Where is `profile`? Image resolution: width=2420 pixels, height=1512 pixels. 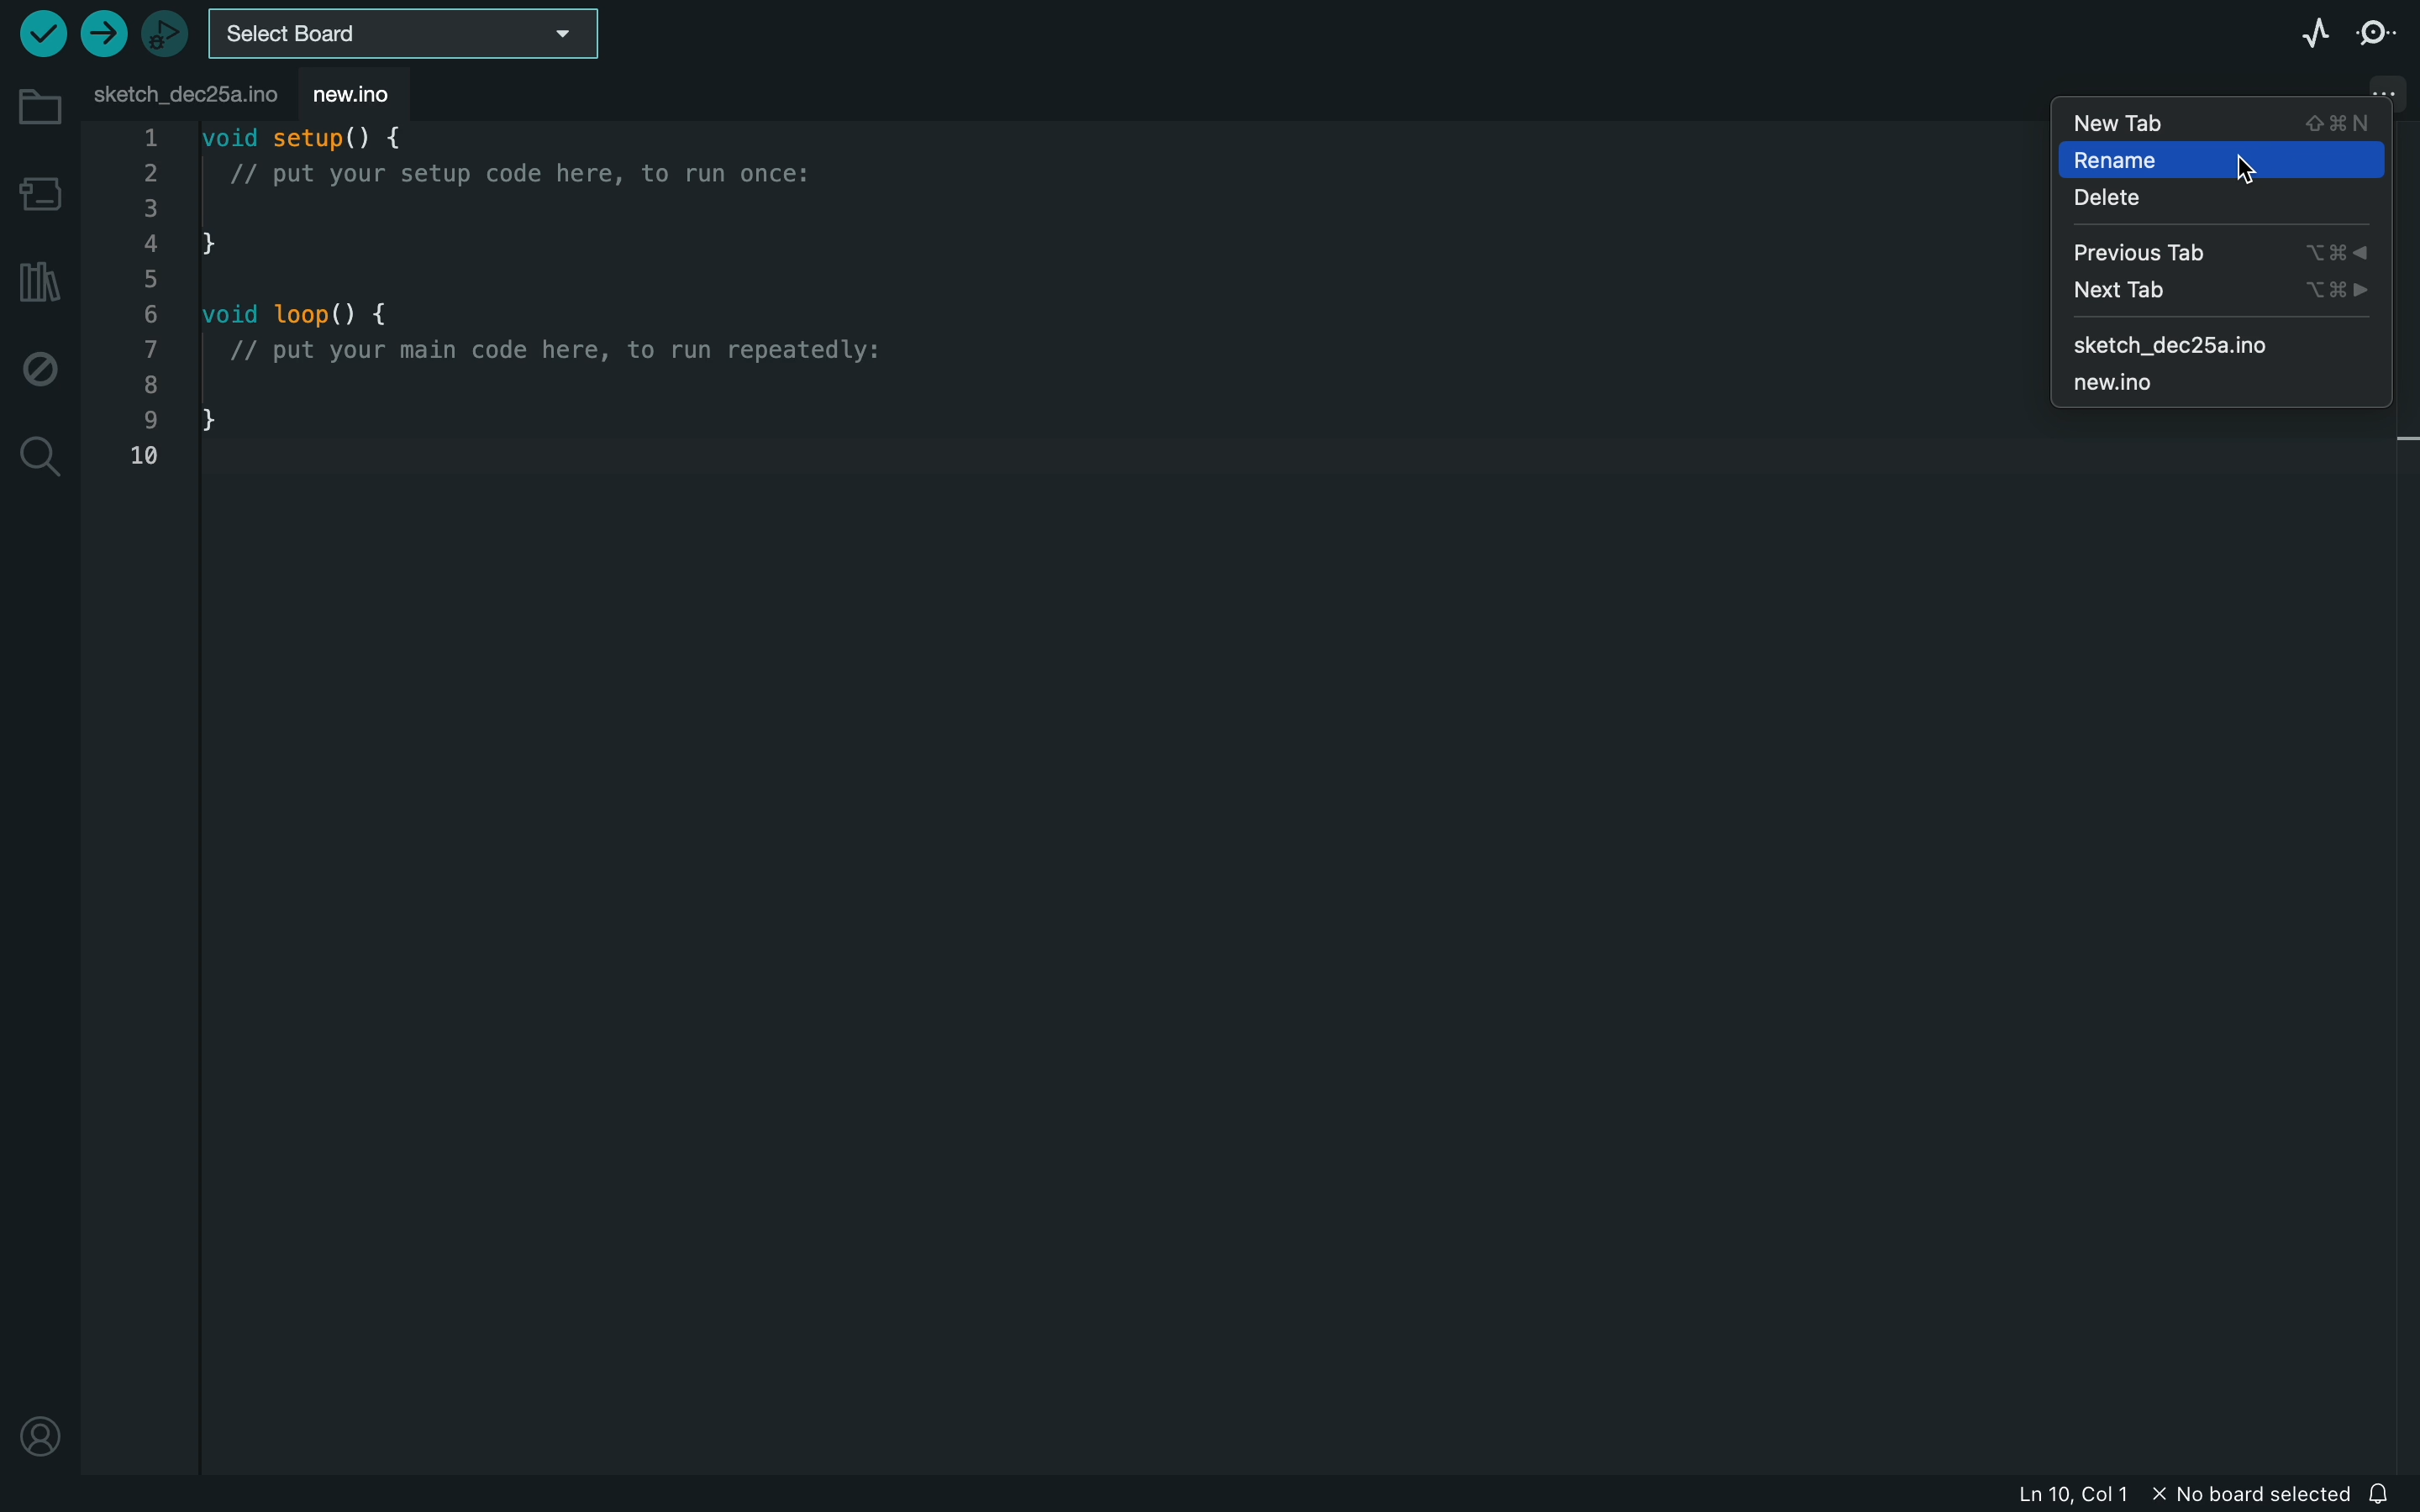 profile is located at coordinates (40, 1430).